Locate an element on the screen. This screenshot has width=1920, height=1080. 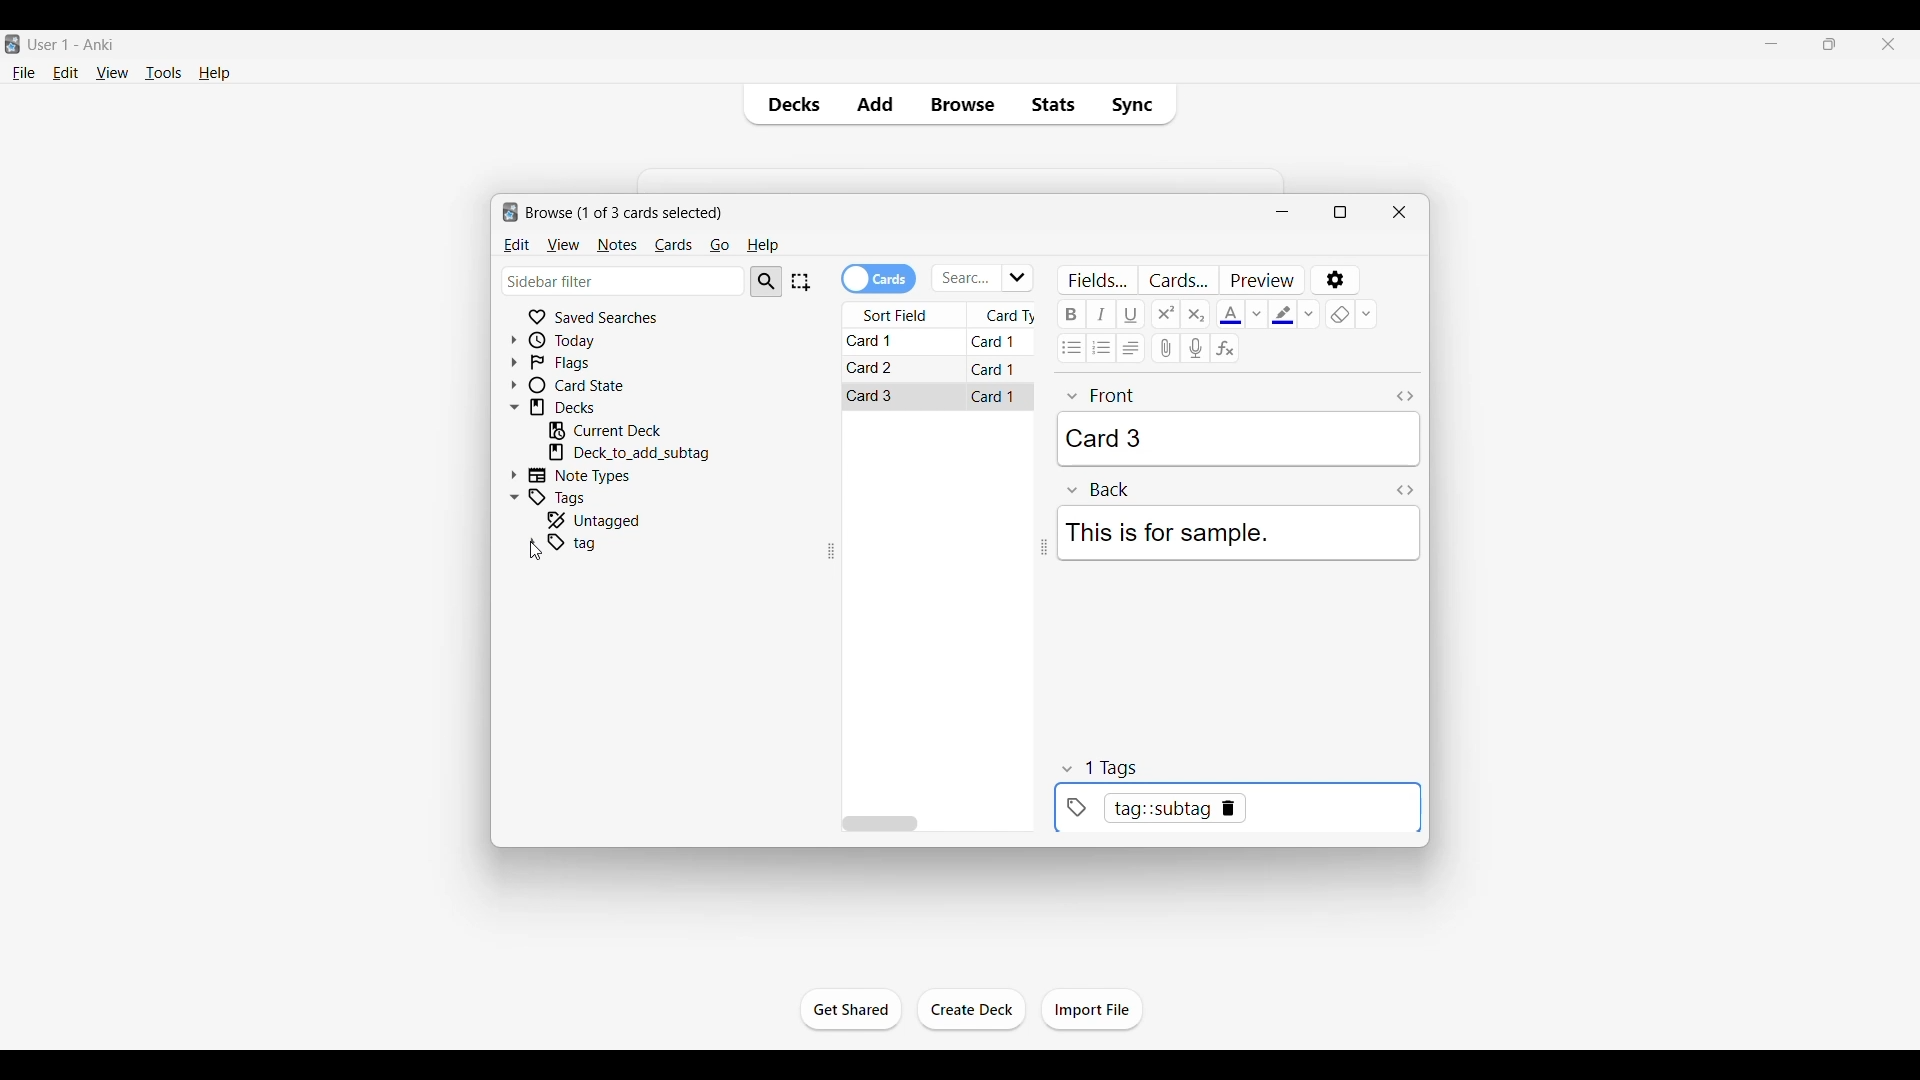
Notes menu is located at coordinates (617, 246).